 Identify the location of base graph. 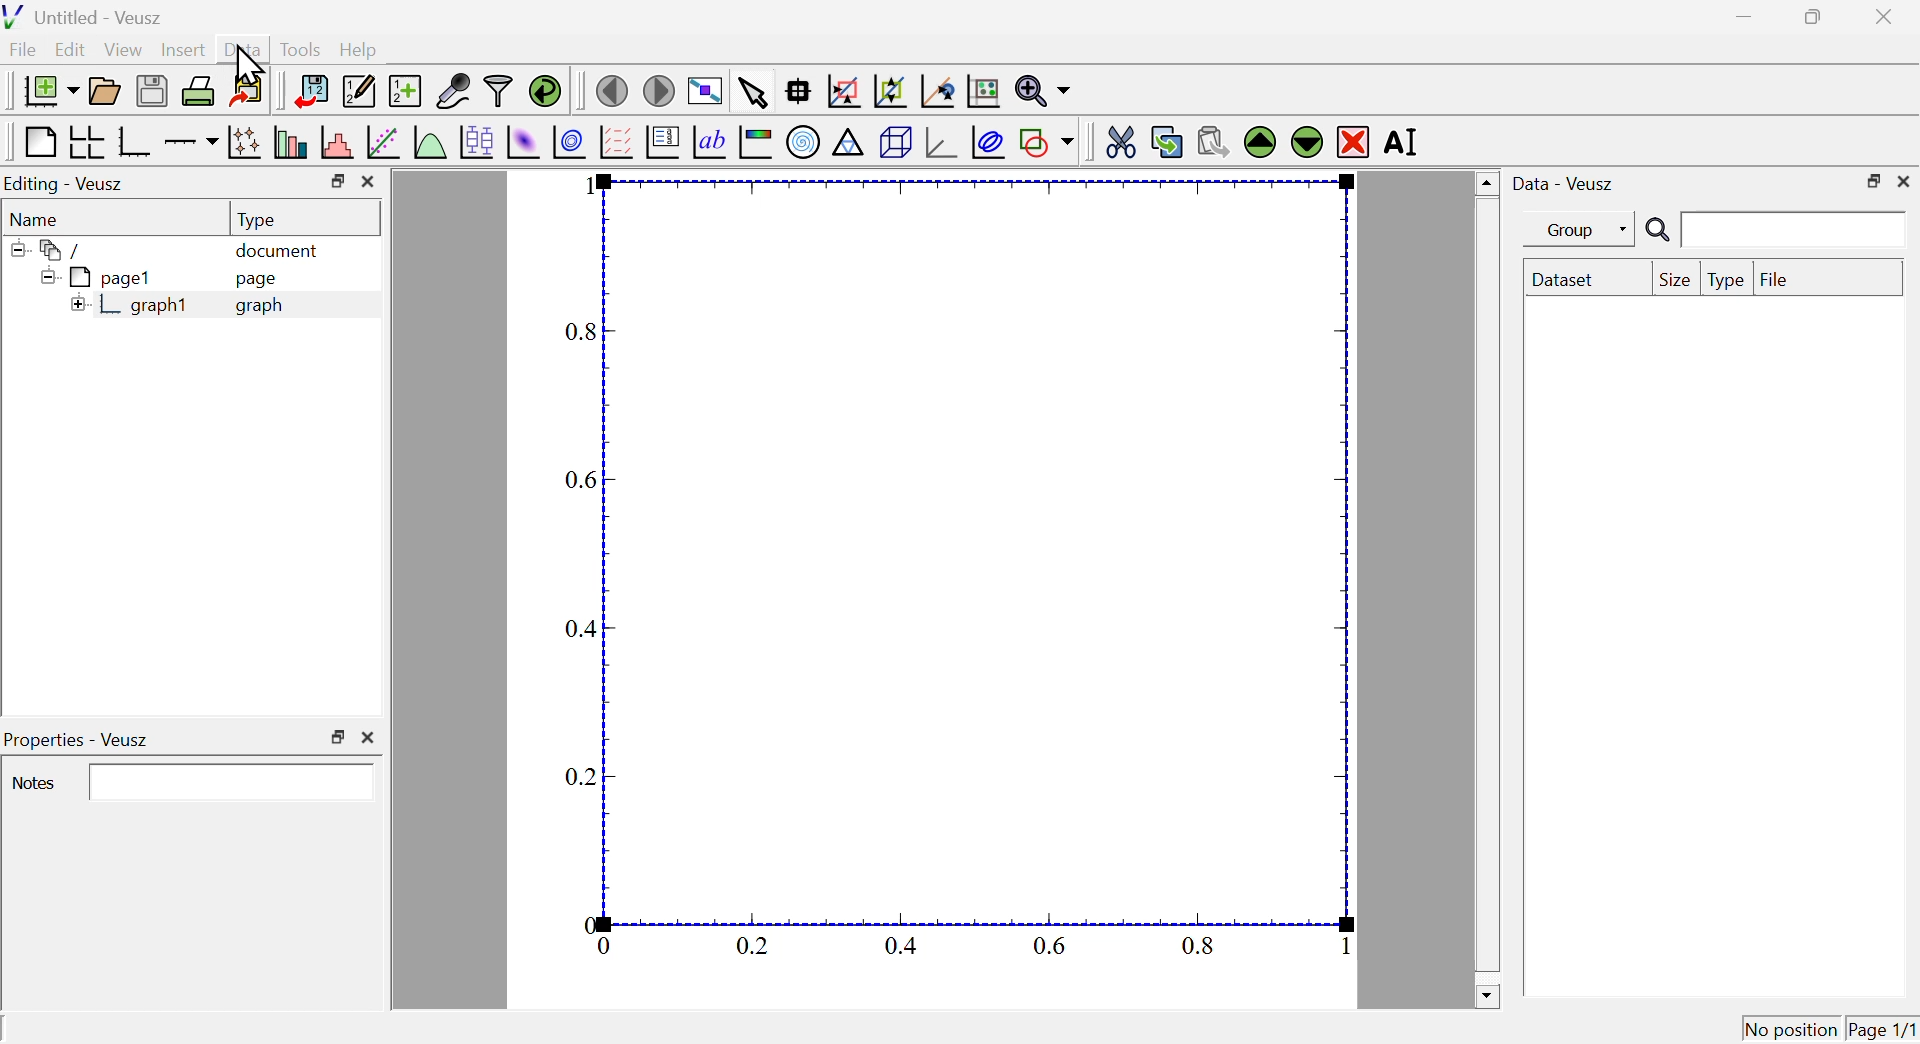
(135, 142).